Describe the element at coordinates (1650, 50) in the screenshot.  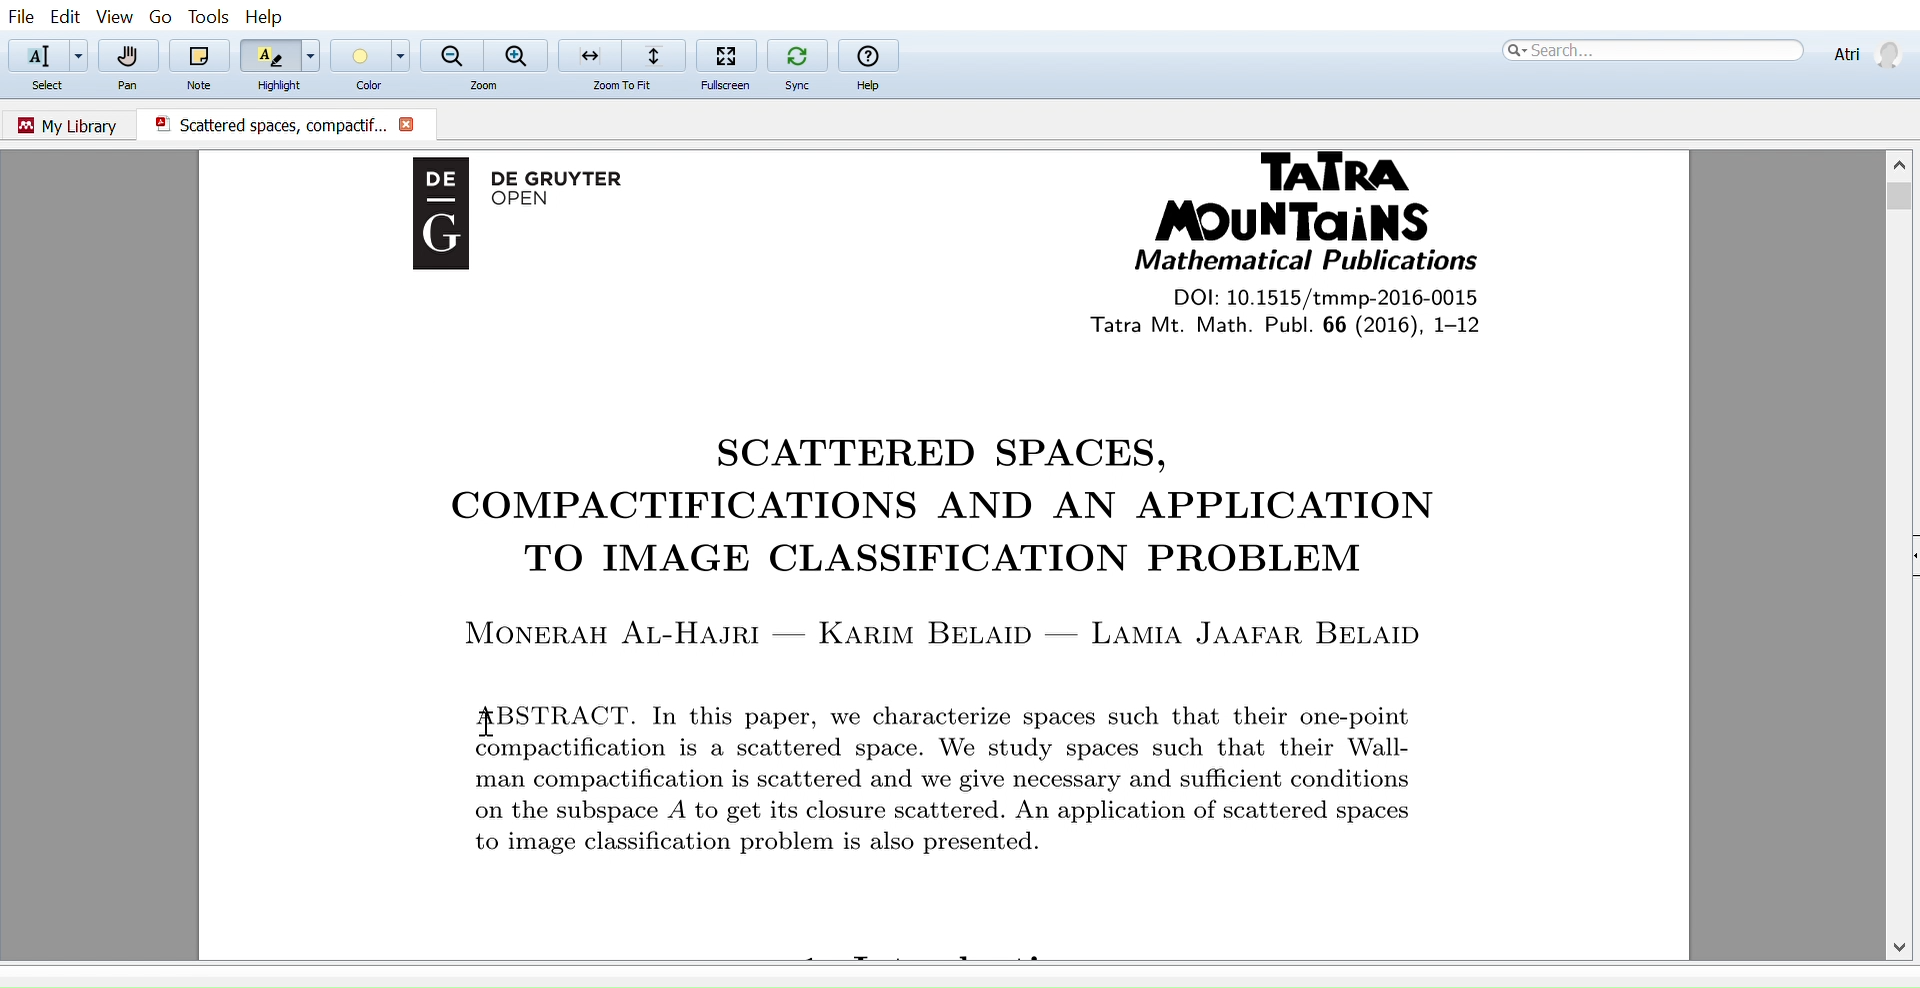
I see `Search` at that location.